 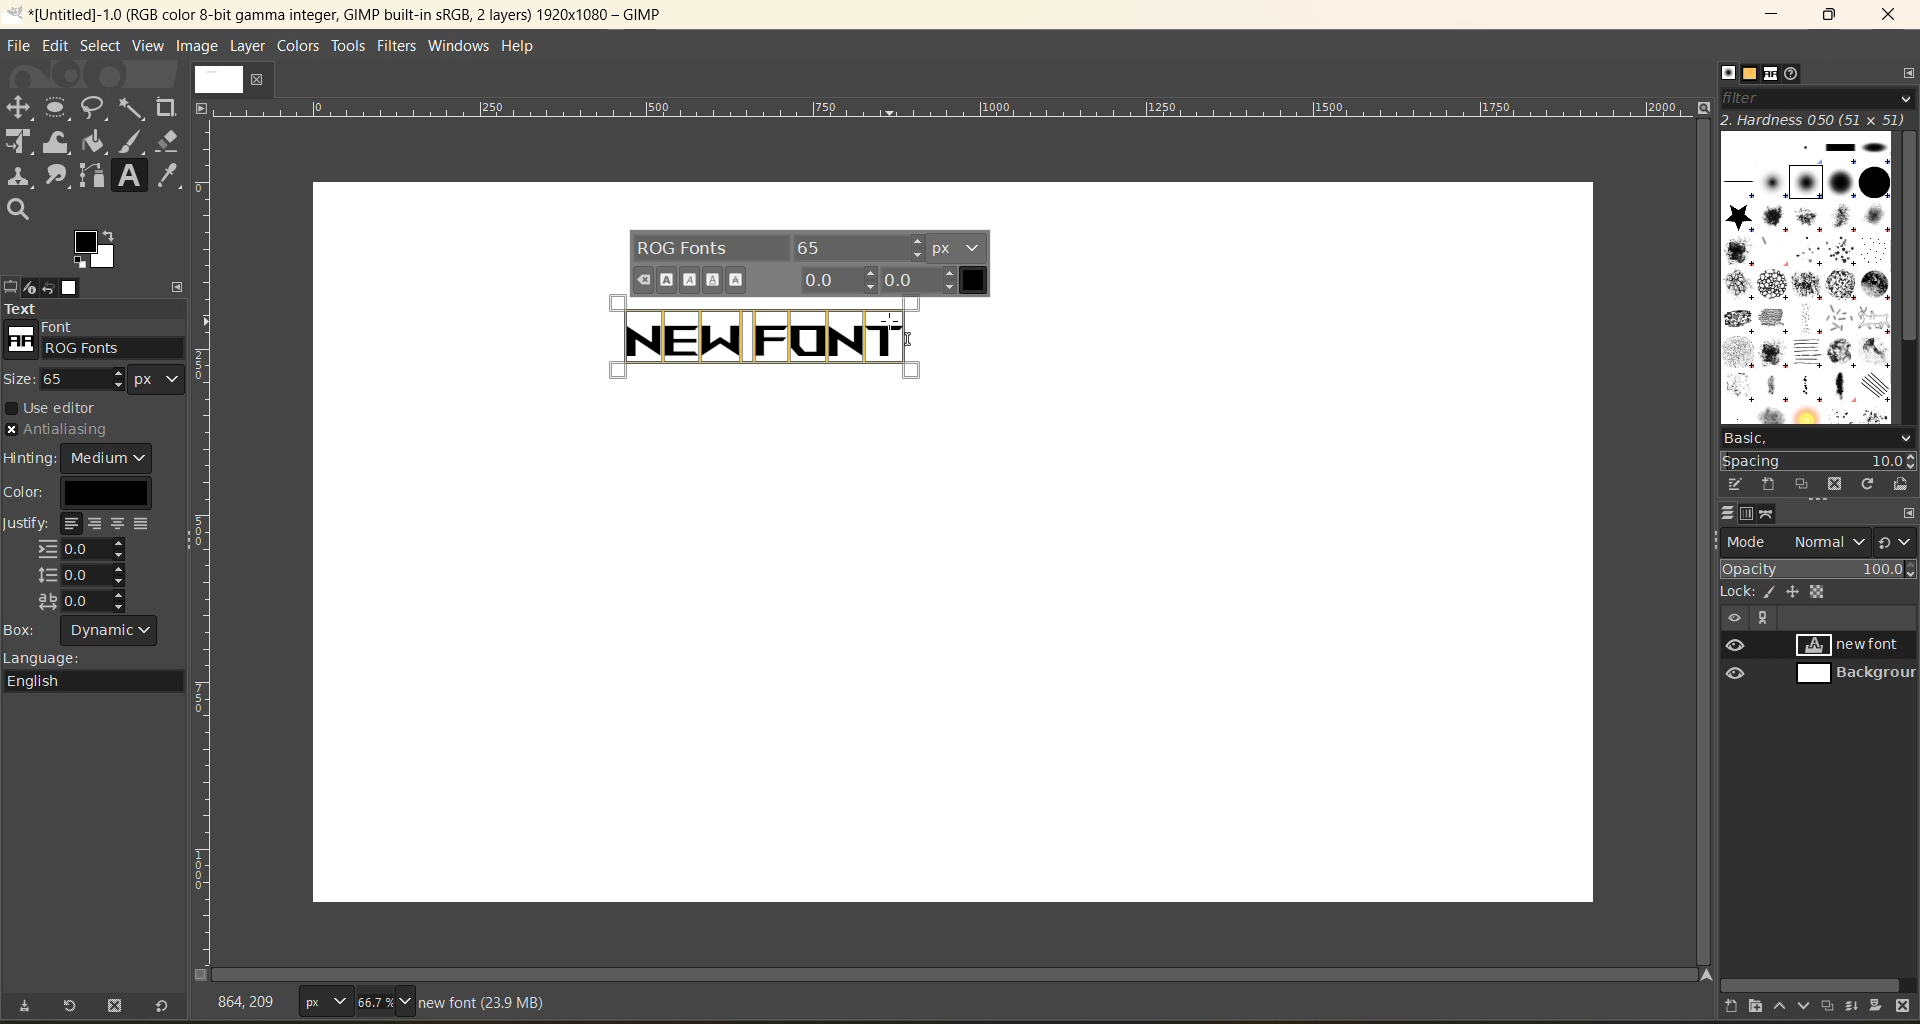 What do you see at coordinates (168, 1004) in the screenshot?
I see `reset` at bounding box center [168, 1004].